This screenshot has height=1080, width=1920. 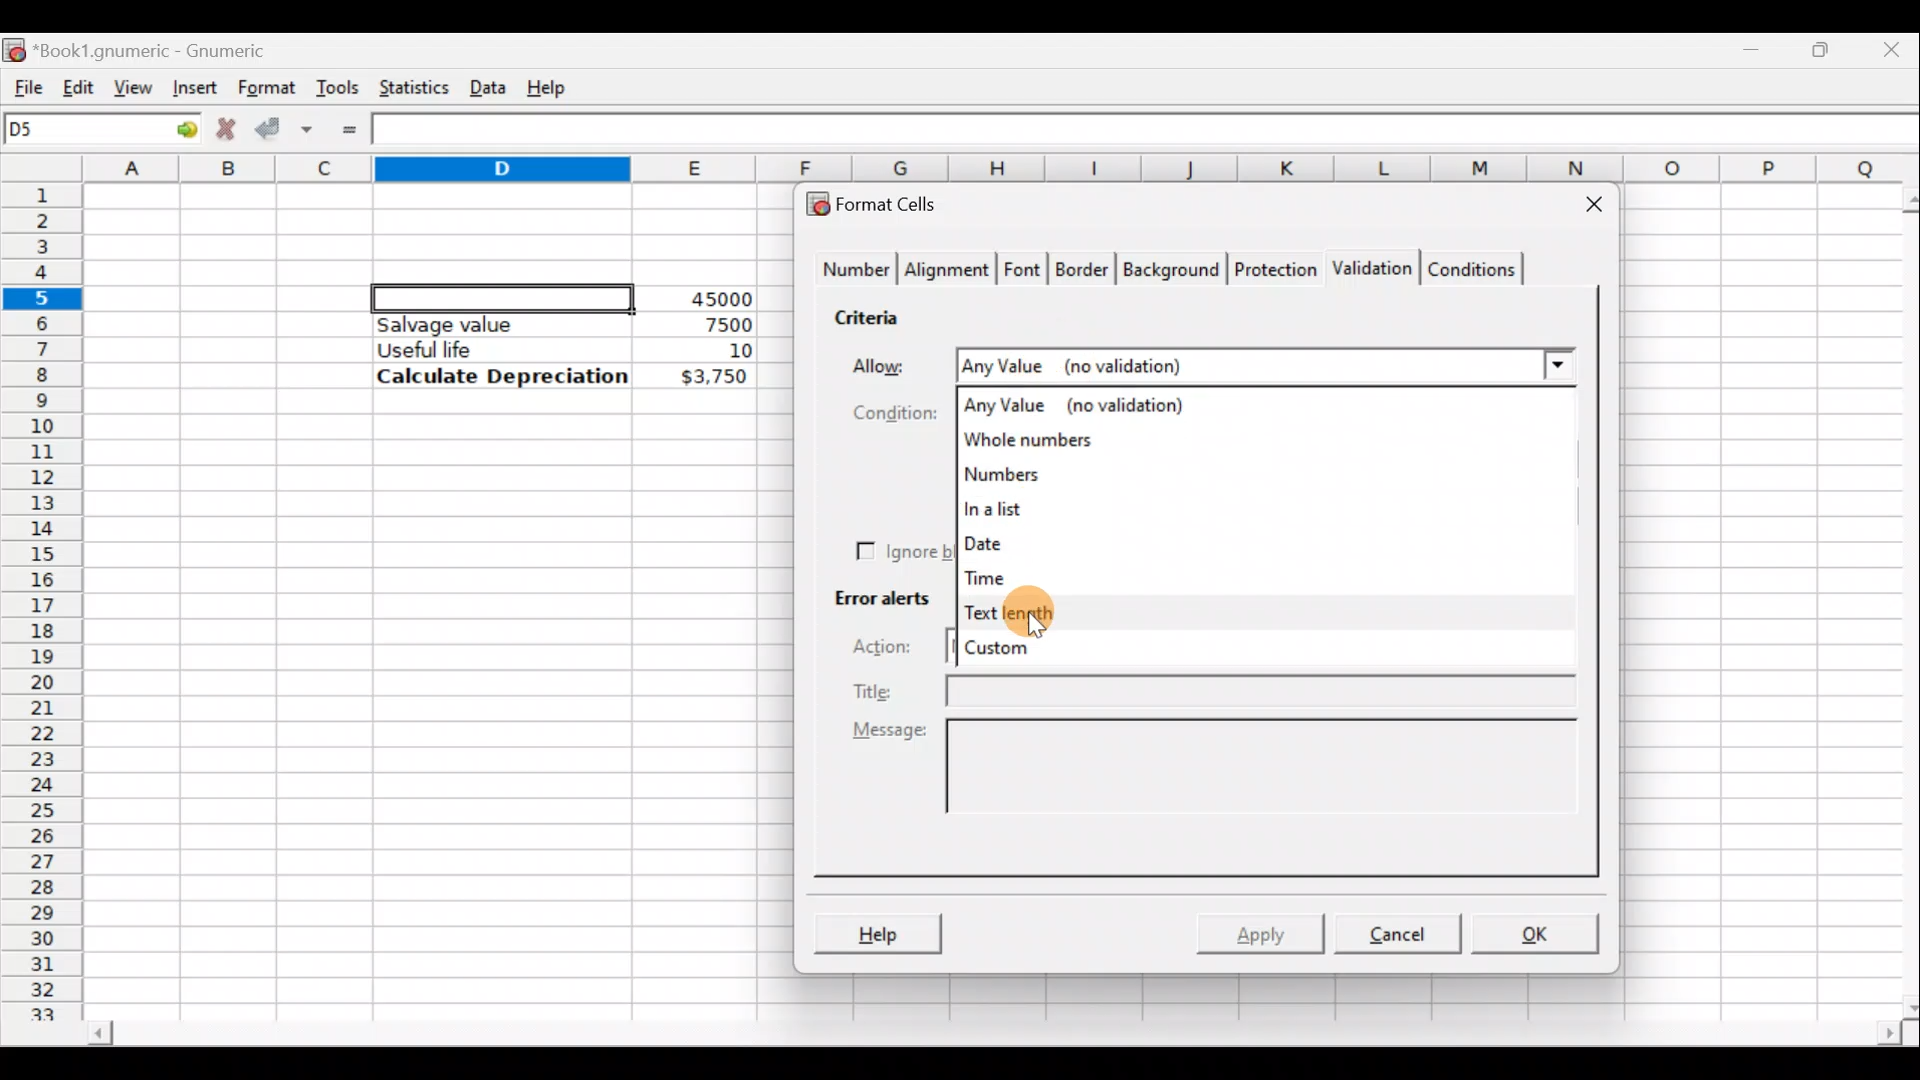 I want to click on Salvage value, so click(x=484, y=324).